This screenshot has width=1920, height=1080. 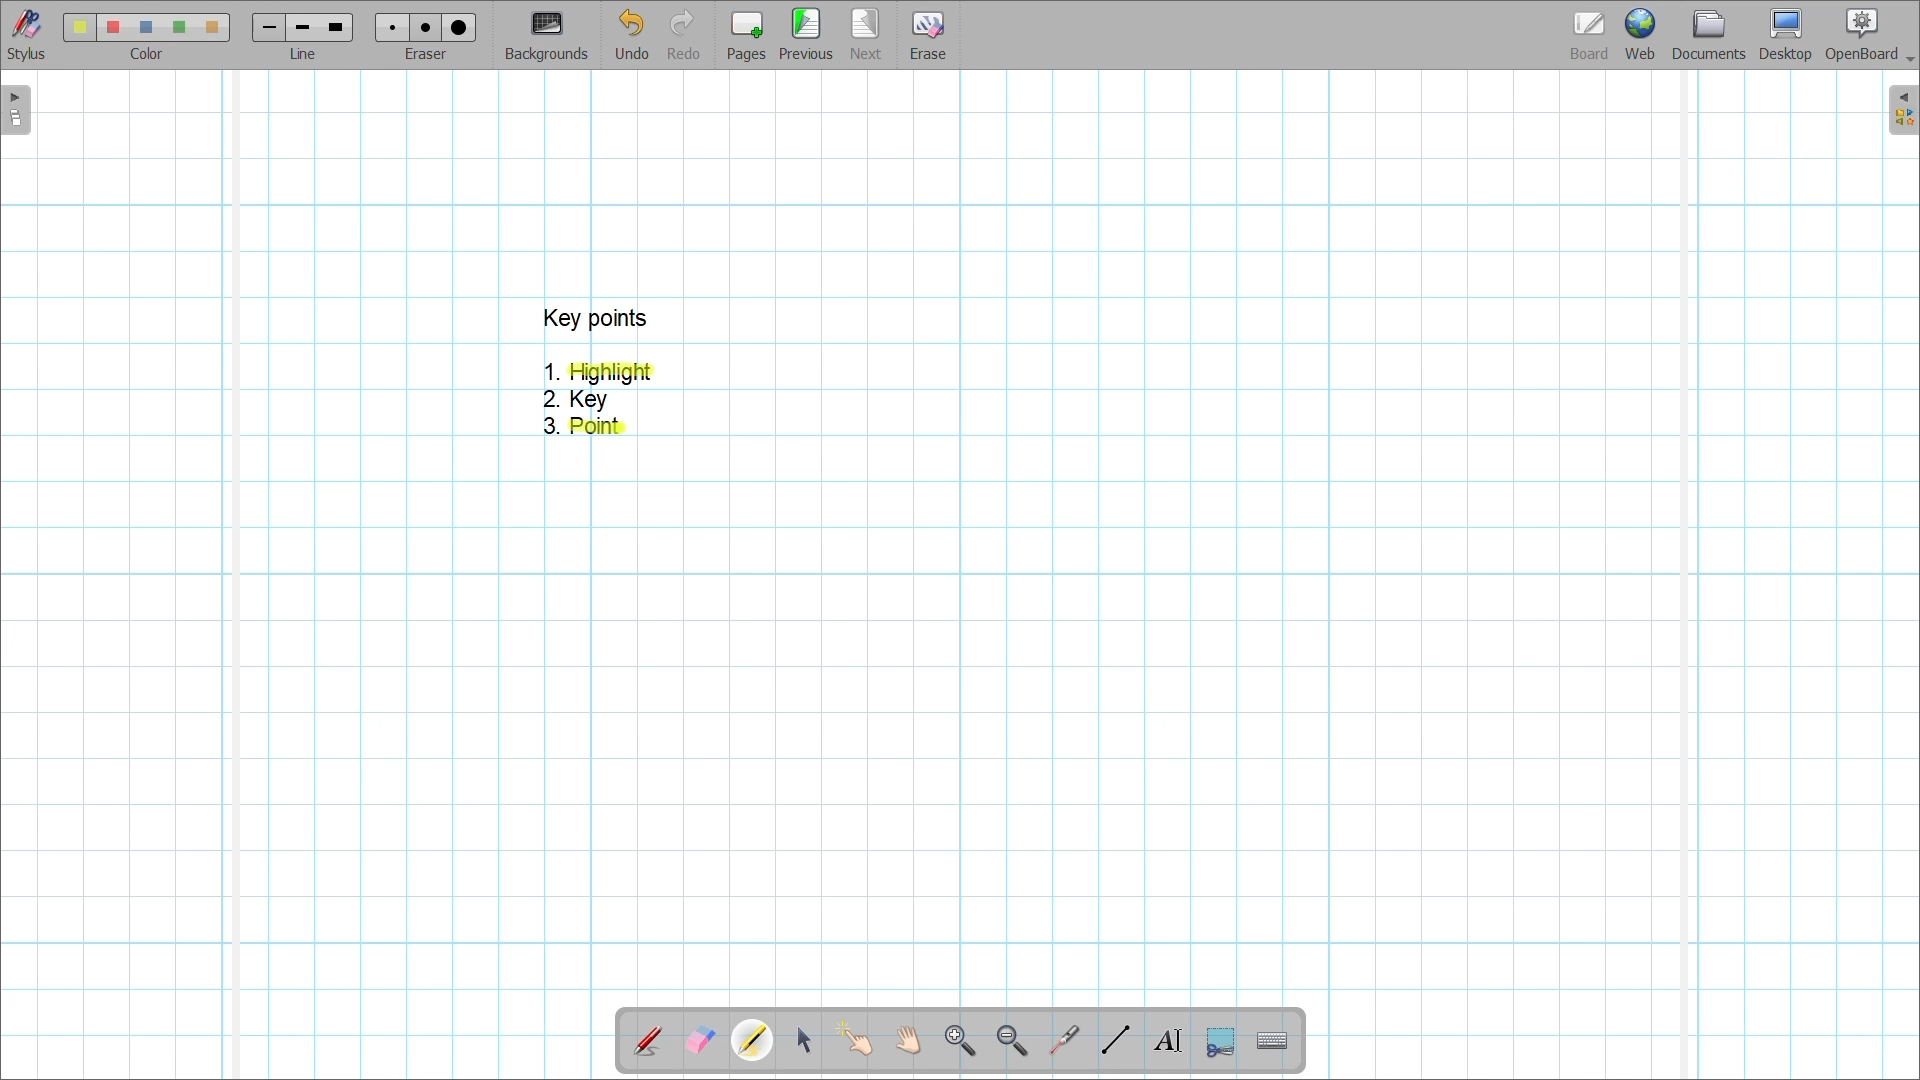 What do you see at coordinates (79, 27) in the screenshot?
I see `Color 1` at bounding box center [79, 27].